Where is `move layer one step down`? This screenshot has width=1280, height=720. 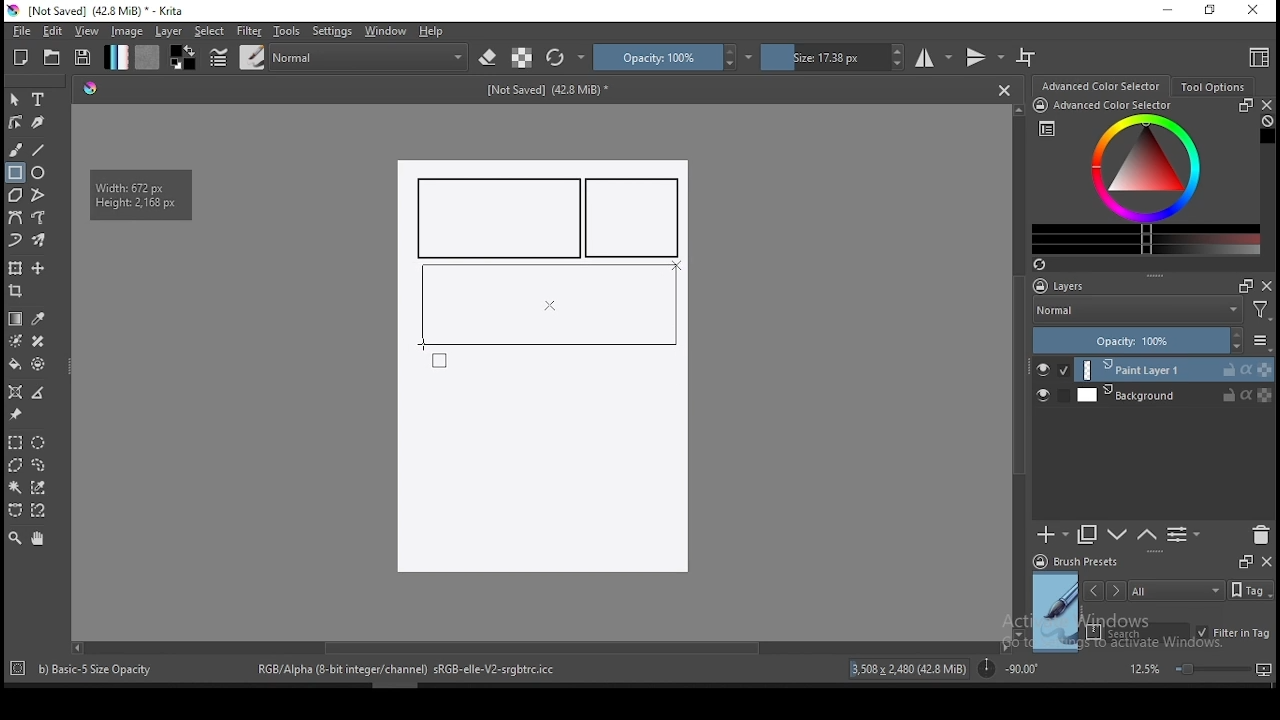
move layer one step down is located at coordinates (1147, 535).